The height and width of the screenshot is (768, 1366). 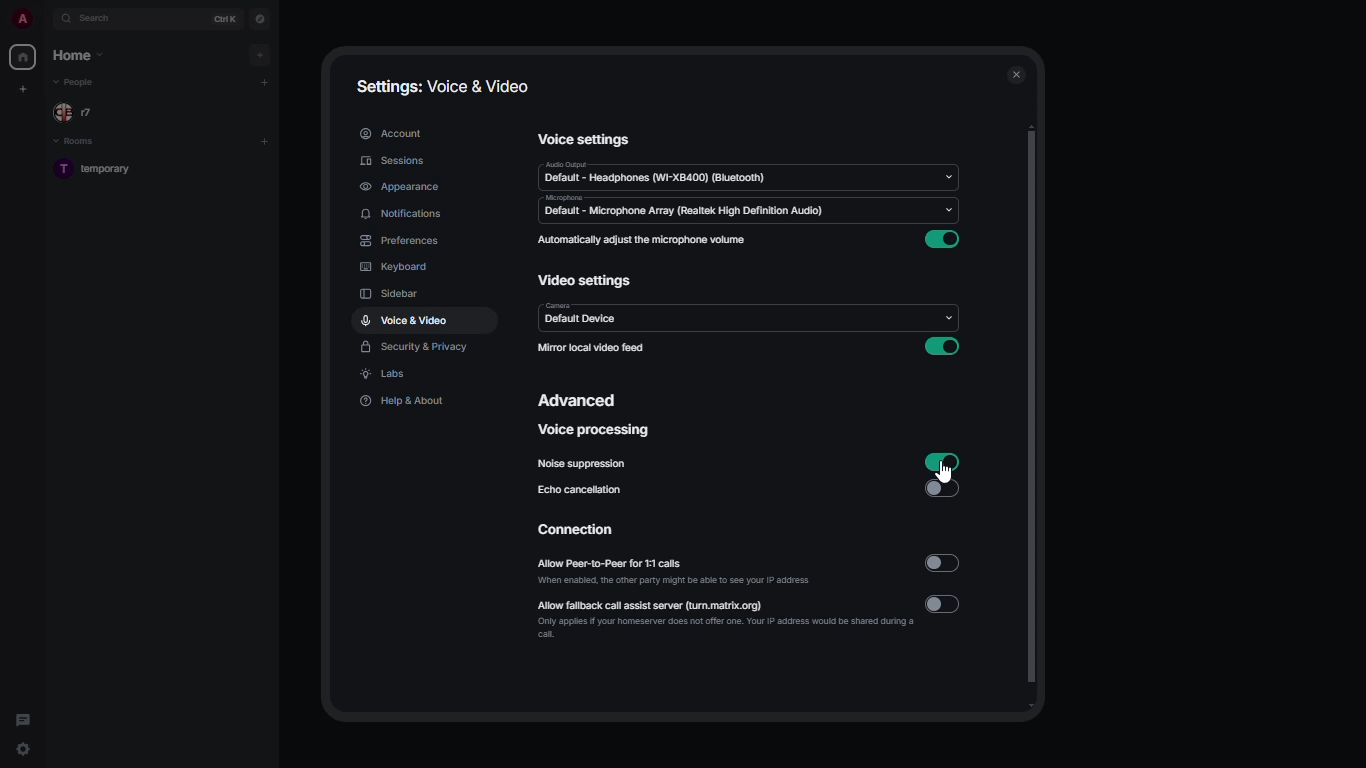 I want to click on sessions, so click(x=392, y=161).